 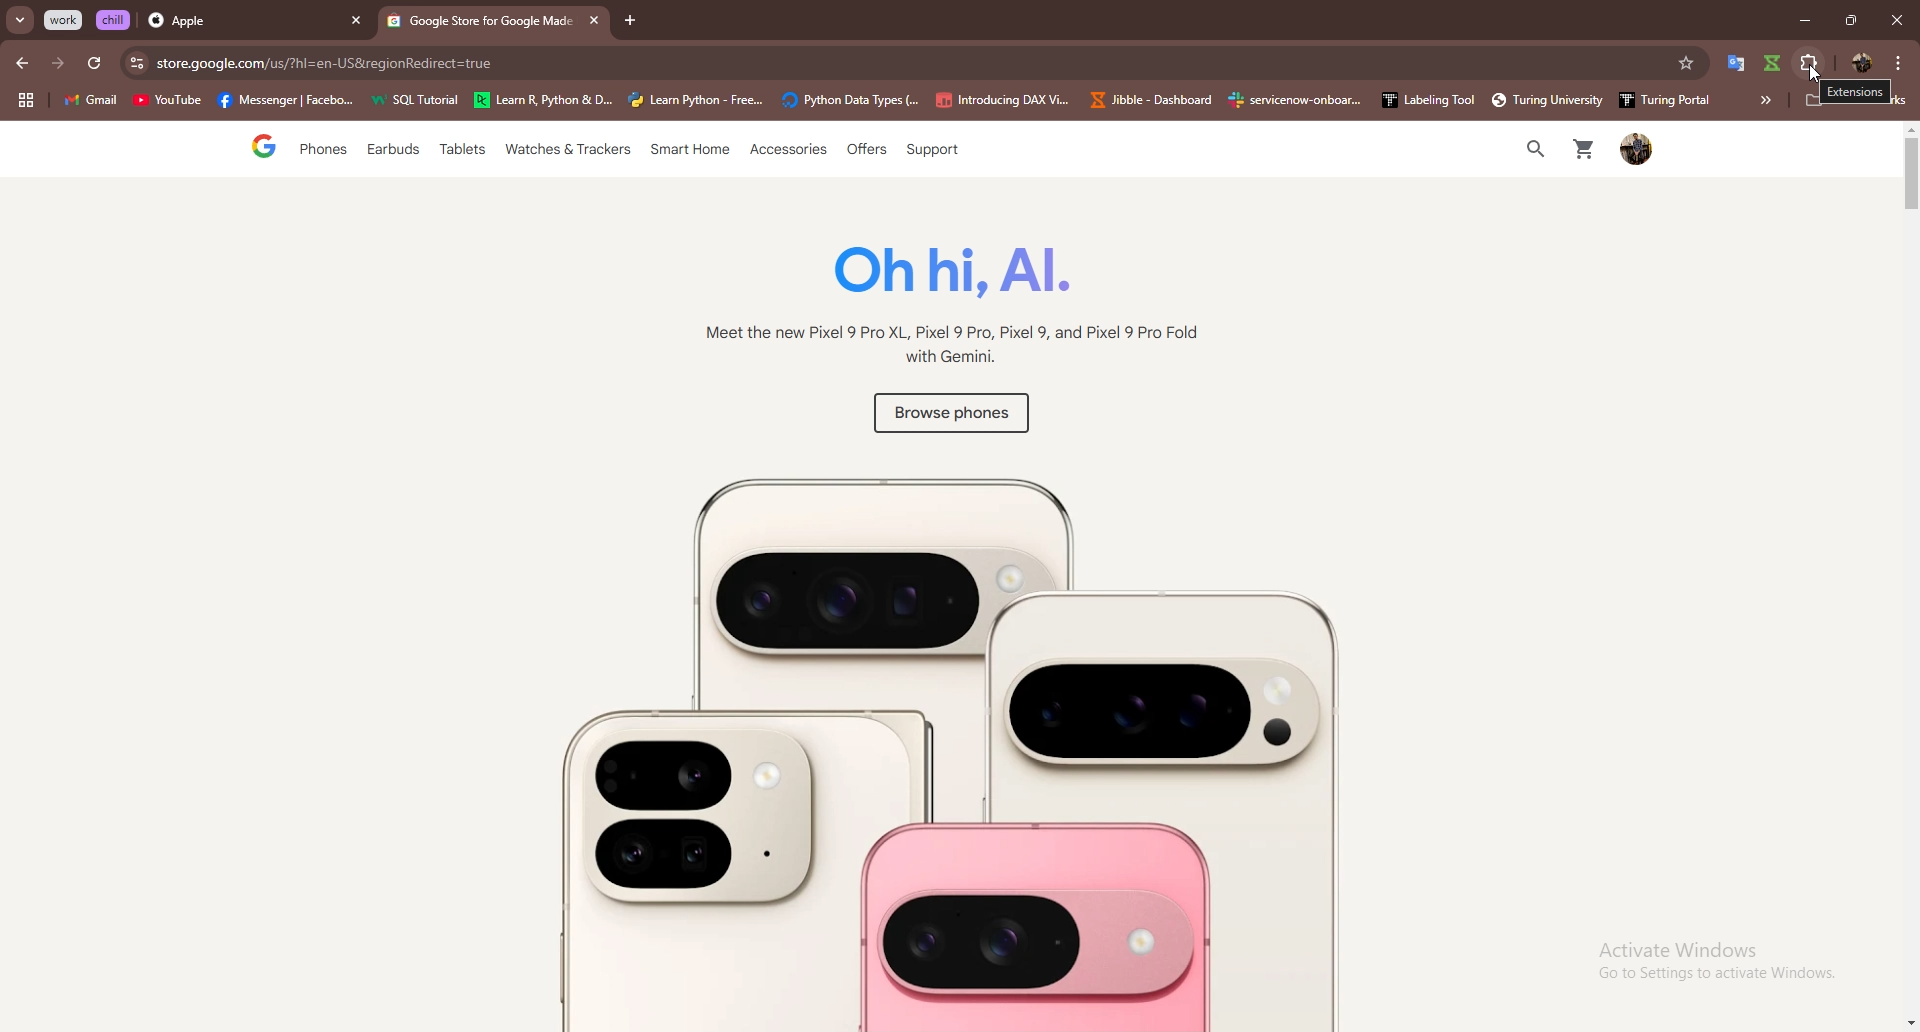 What do you see at coordinates (697, 100) in the screenshot?
I see `Learn  Python- Free` at bounding box center [697, 100].